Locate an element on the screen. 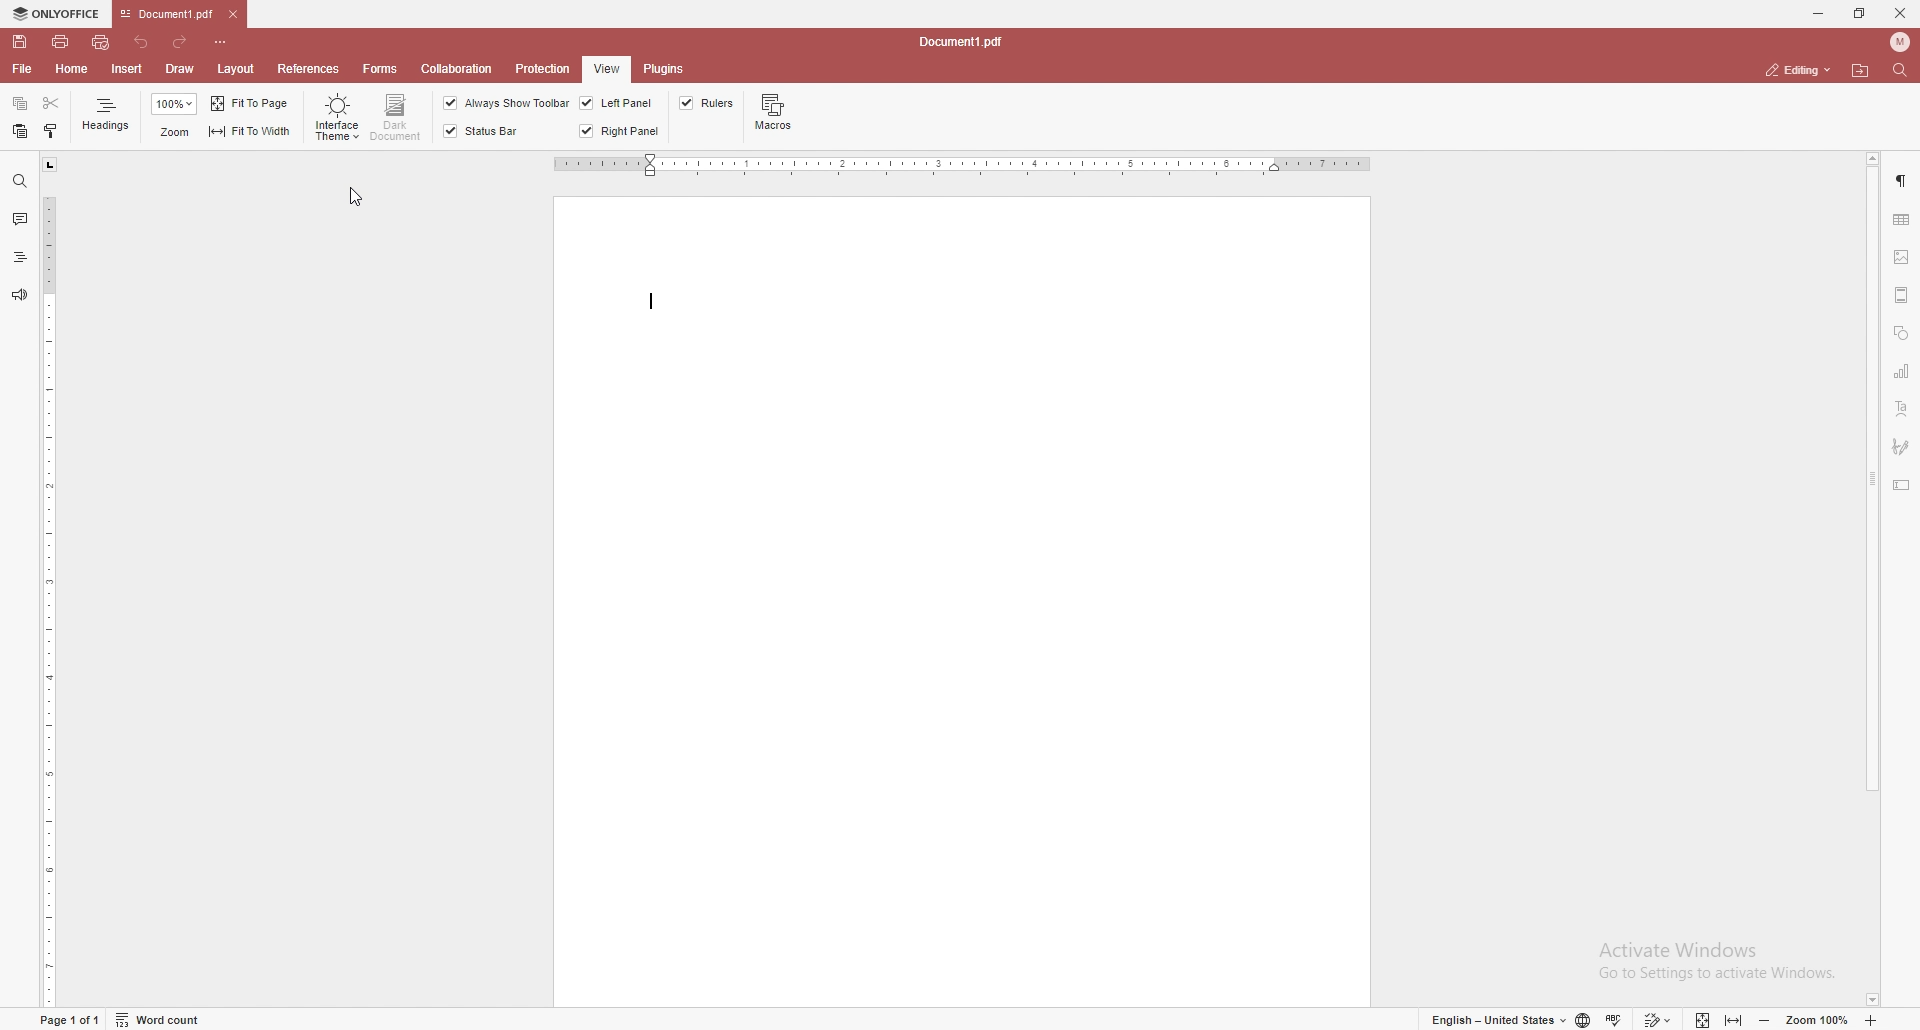  profile is located at coordinates (1901, 42).